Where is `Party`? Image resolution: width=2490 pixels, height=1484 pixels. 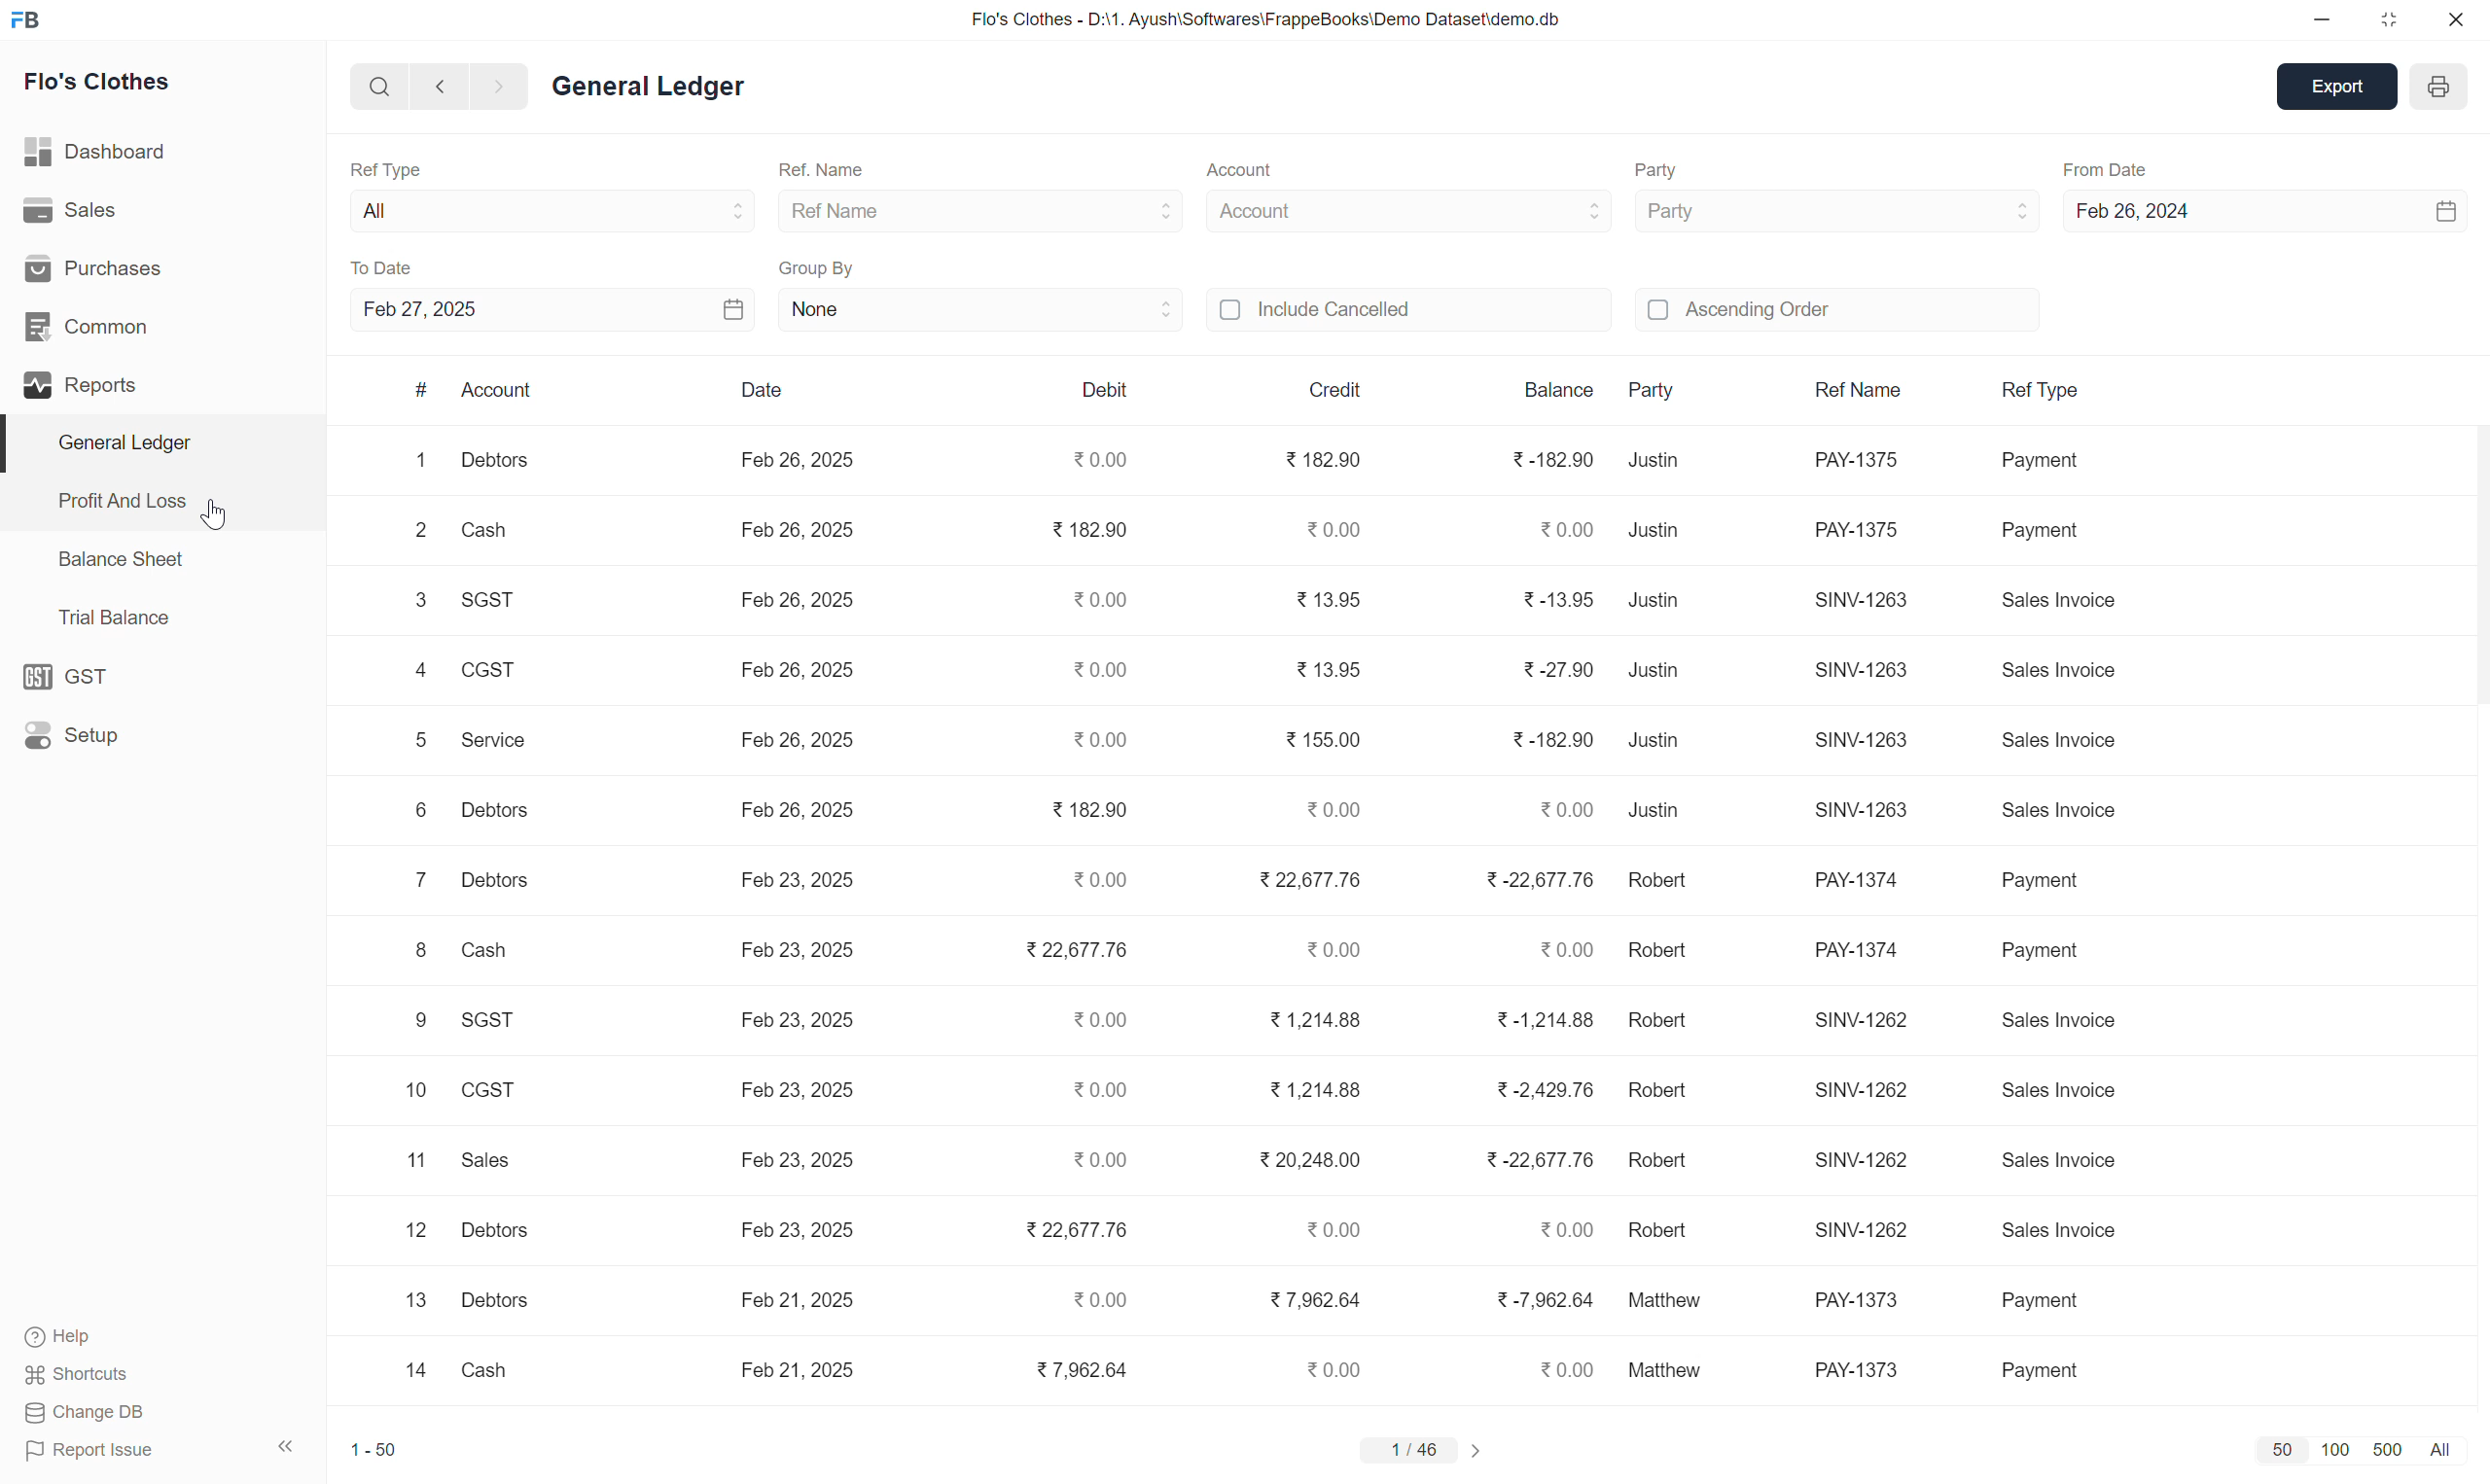
Party is located at coordinates (1668, 169).